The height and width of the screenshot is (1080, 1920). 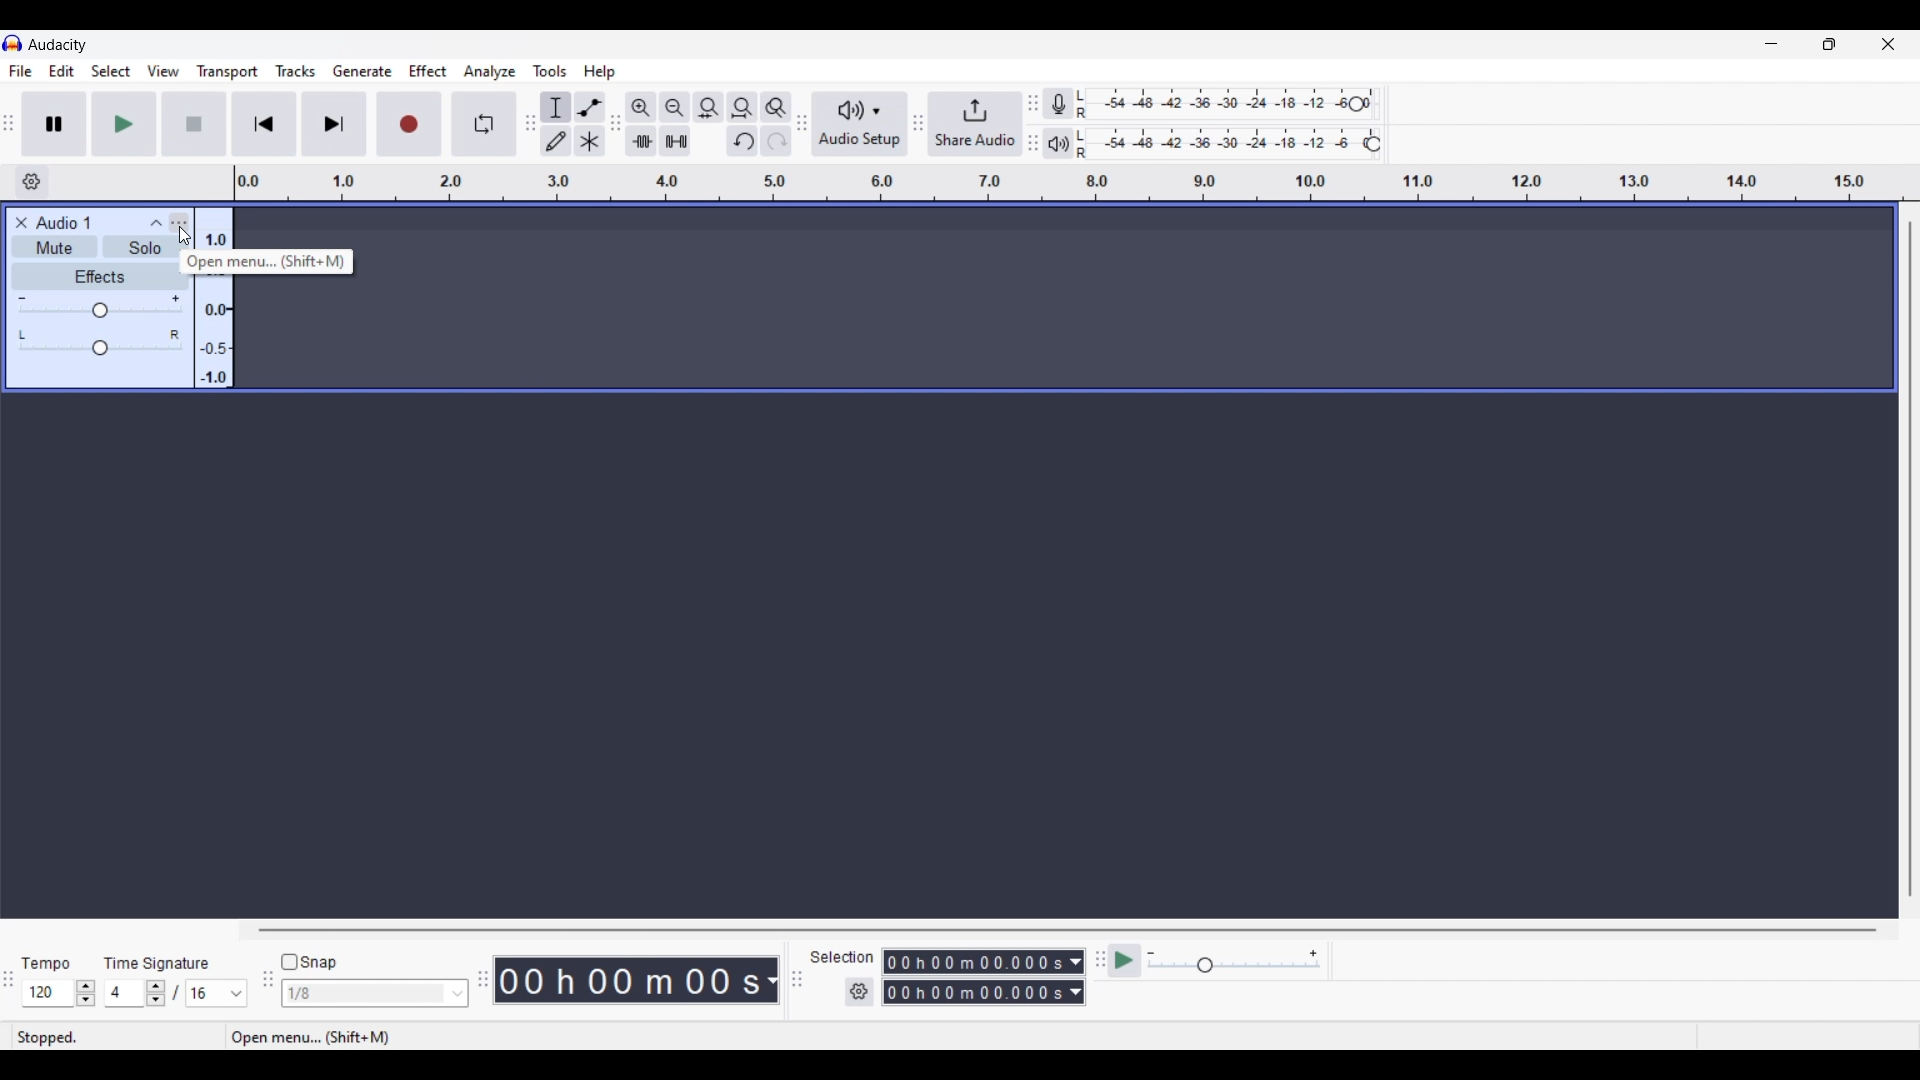 What do you see at coordinates (742, 141) in the screenshot?
I see `Undo` at bounding box center [742, 141].